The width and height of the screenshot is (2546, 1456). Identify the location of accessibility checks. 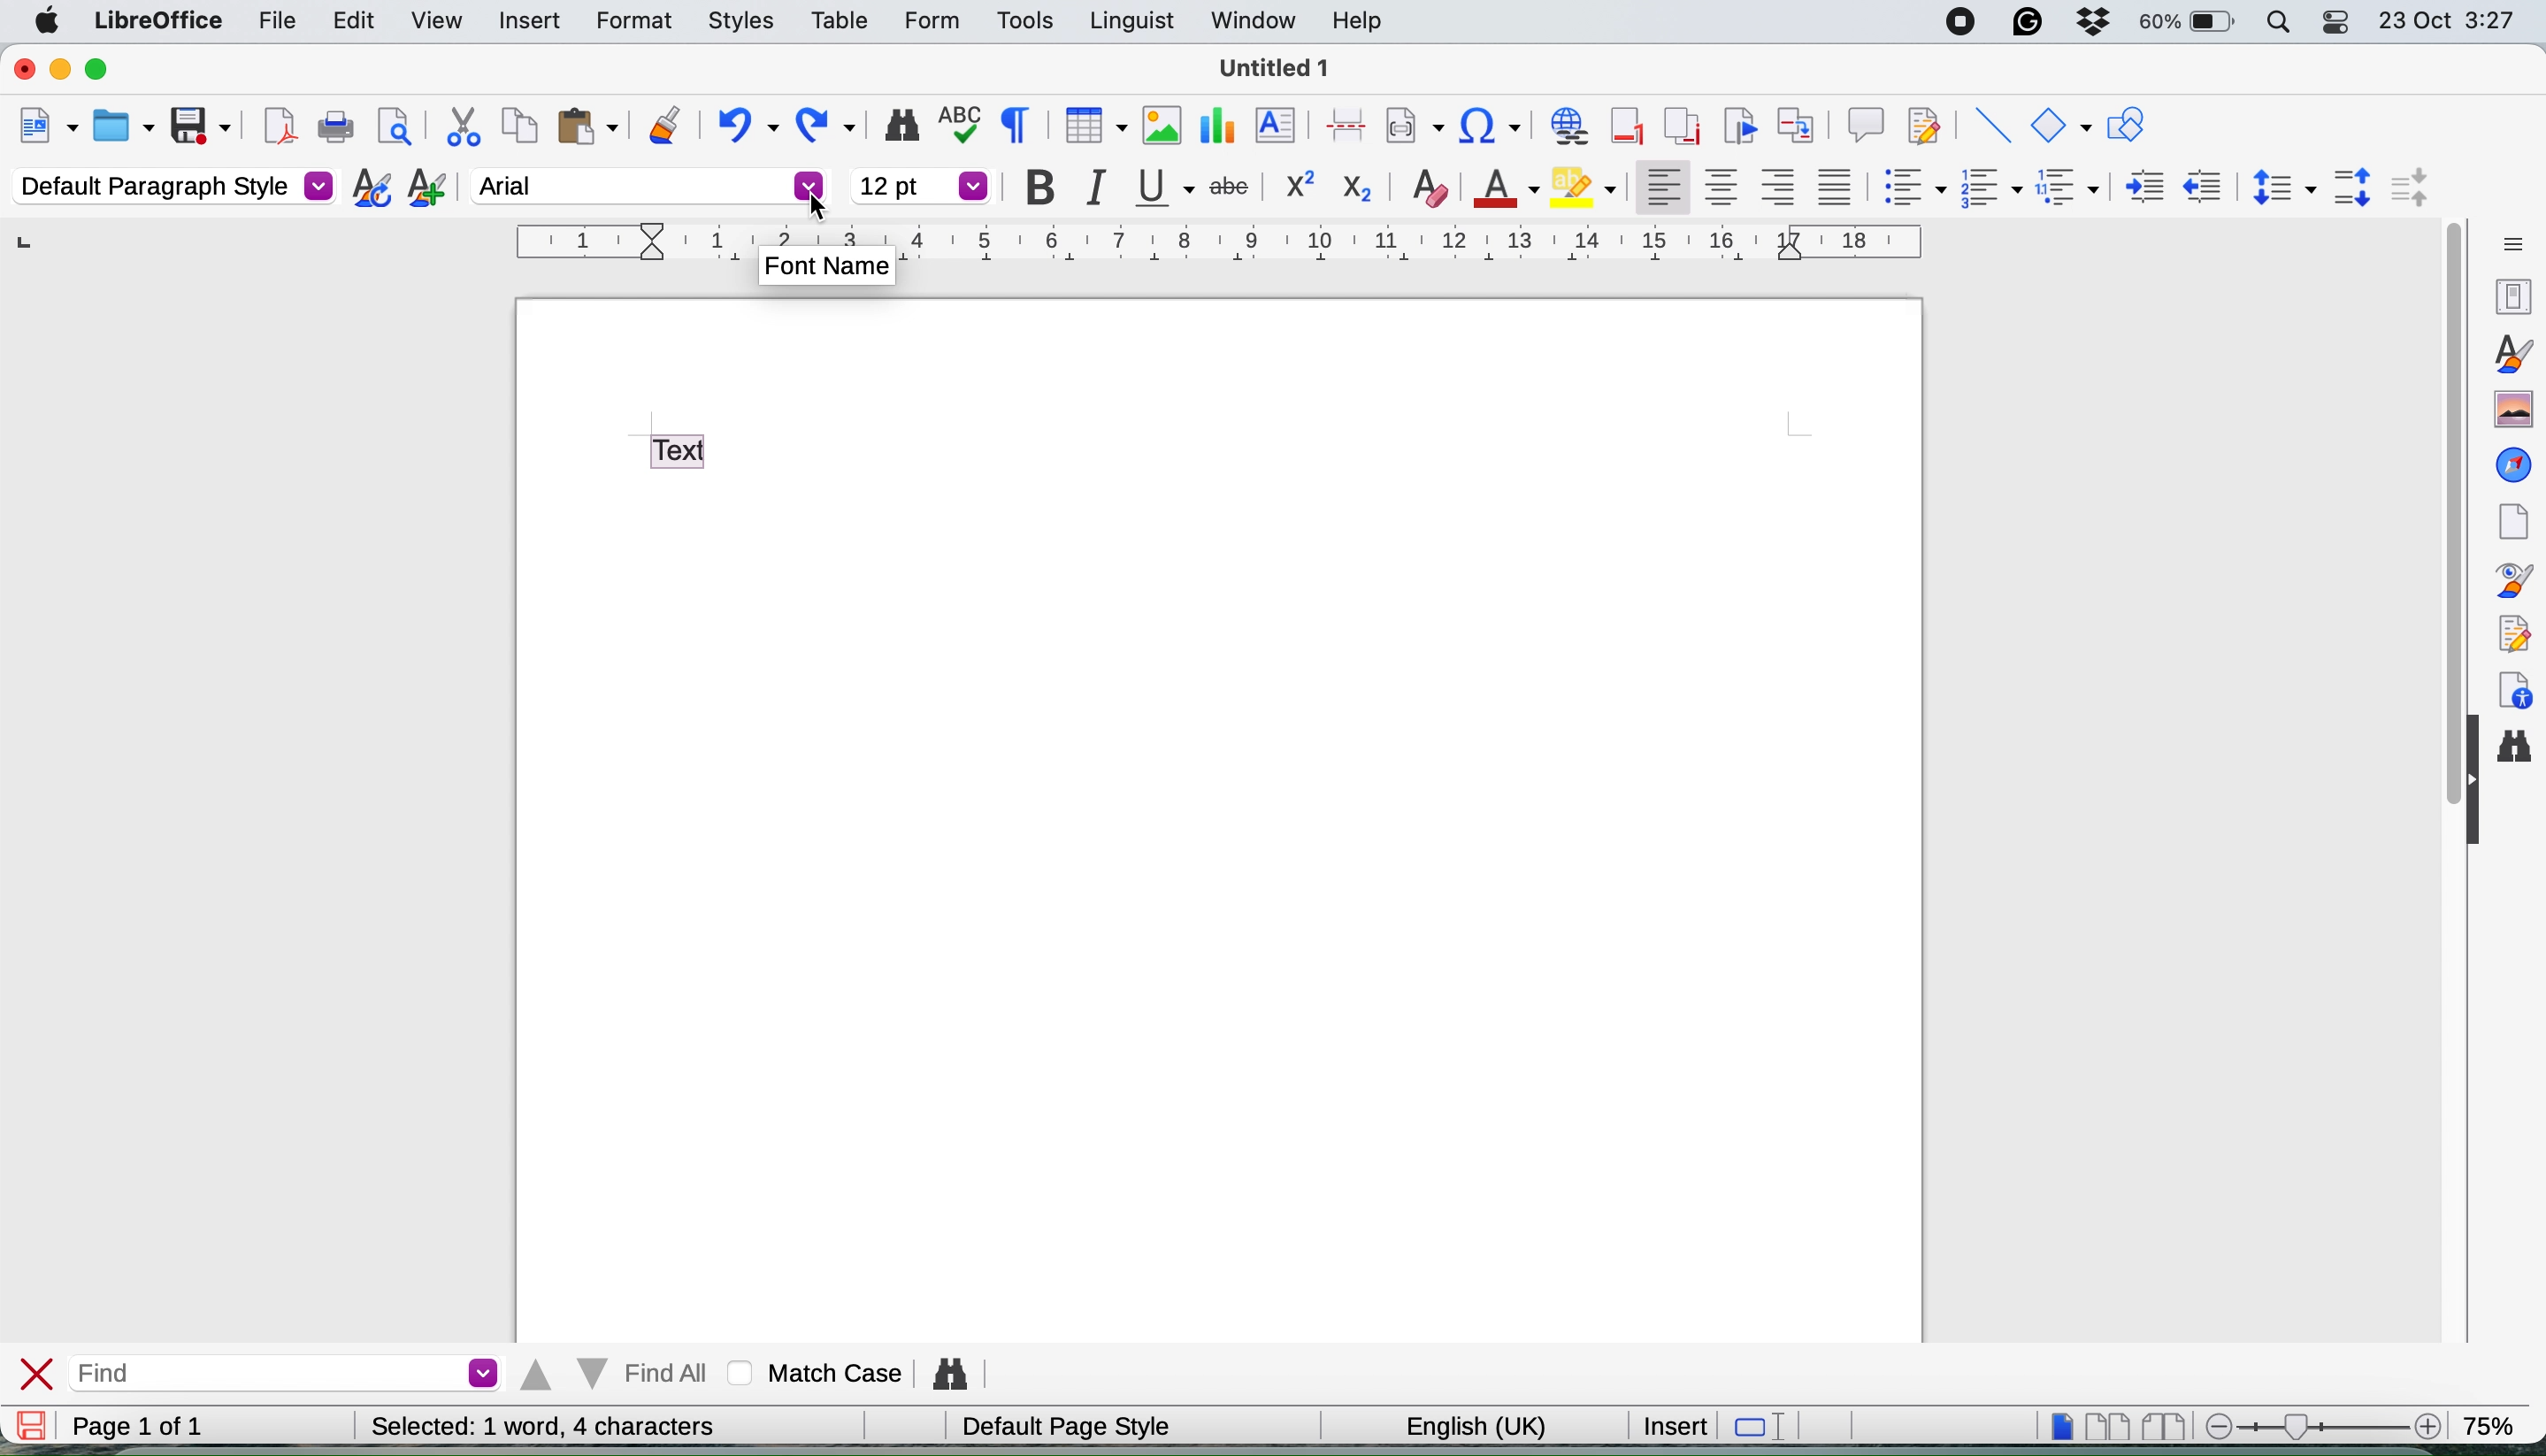
(2516, 685).